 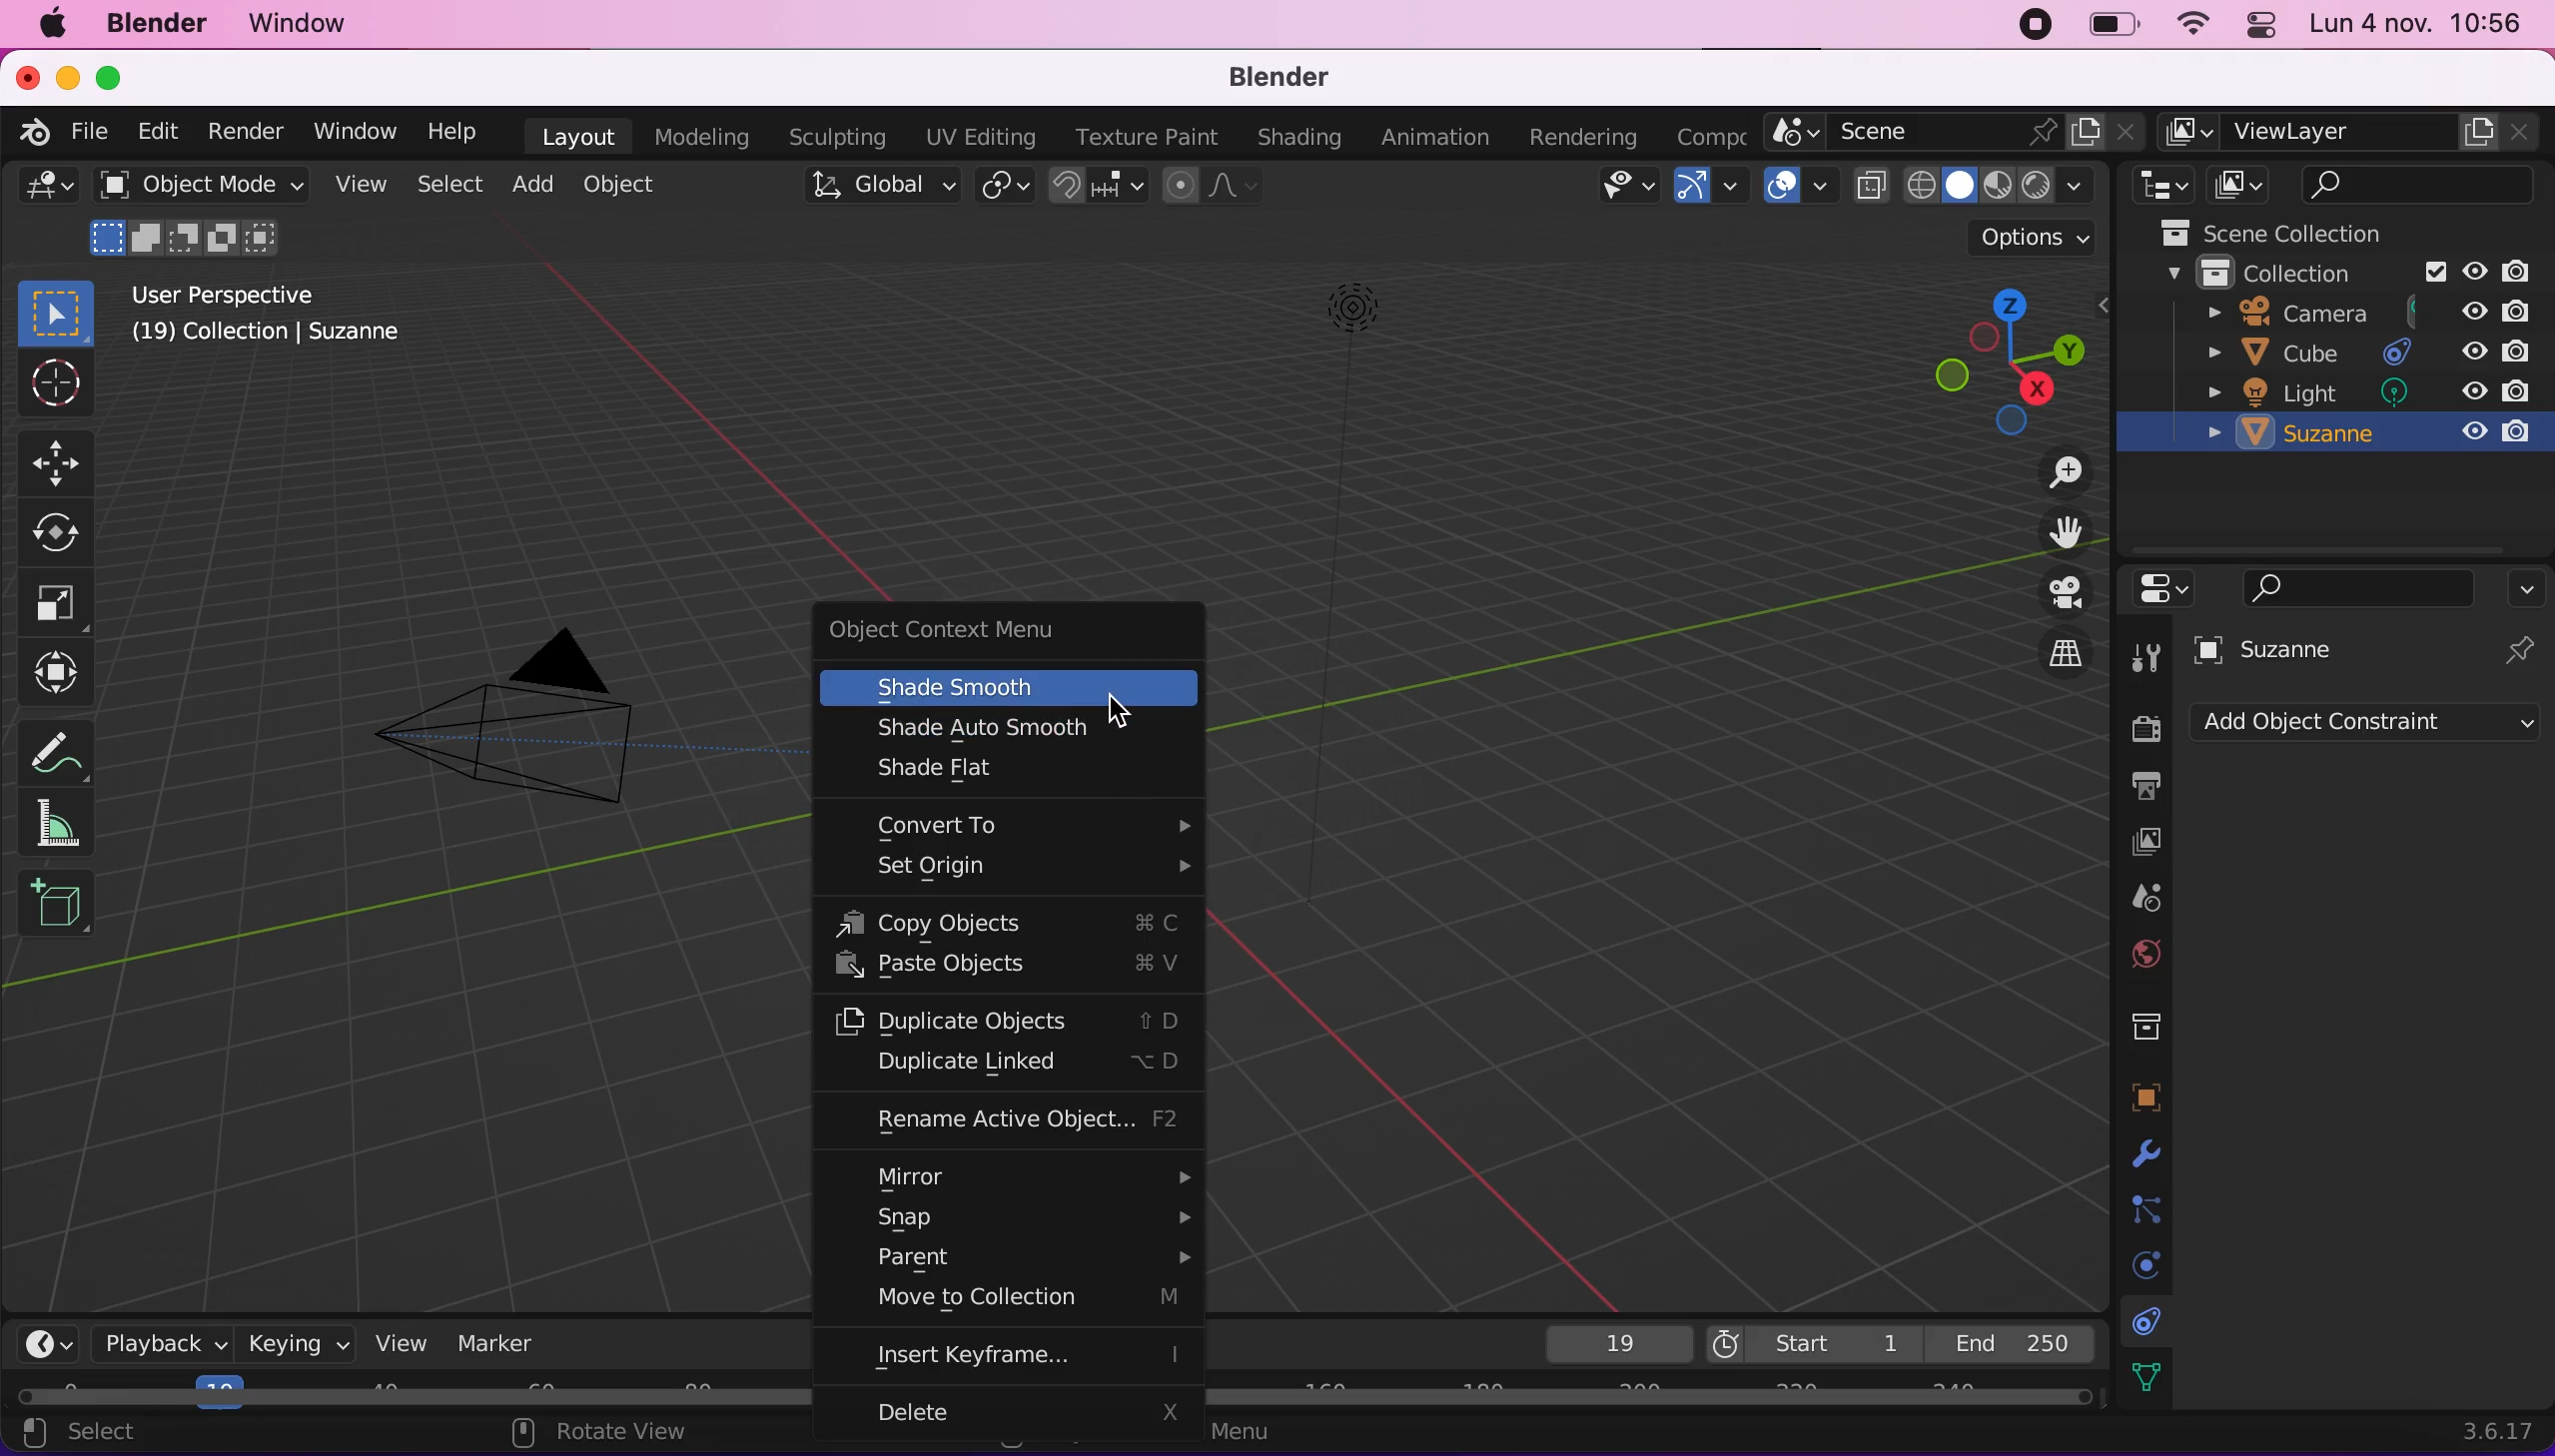 What do you see at coordinates (2360, 312) in the screenshot?
I see `camera` at bounding box center [2360, 312].